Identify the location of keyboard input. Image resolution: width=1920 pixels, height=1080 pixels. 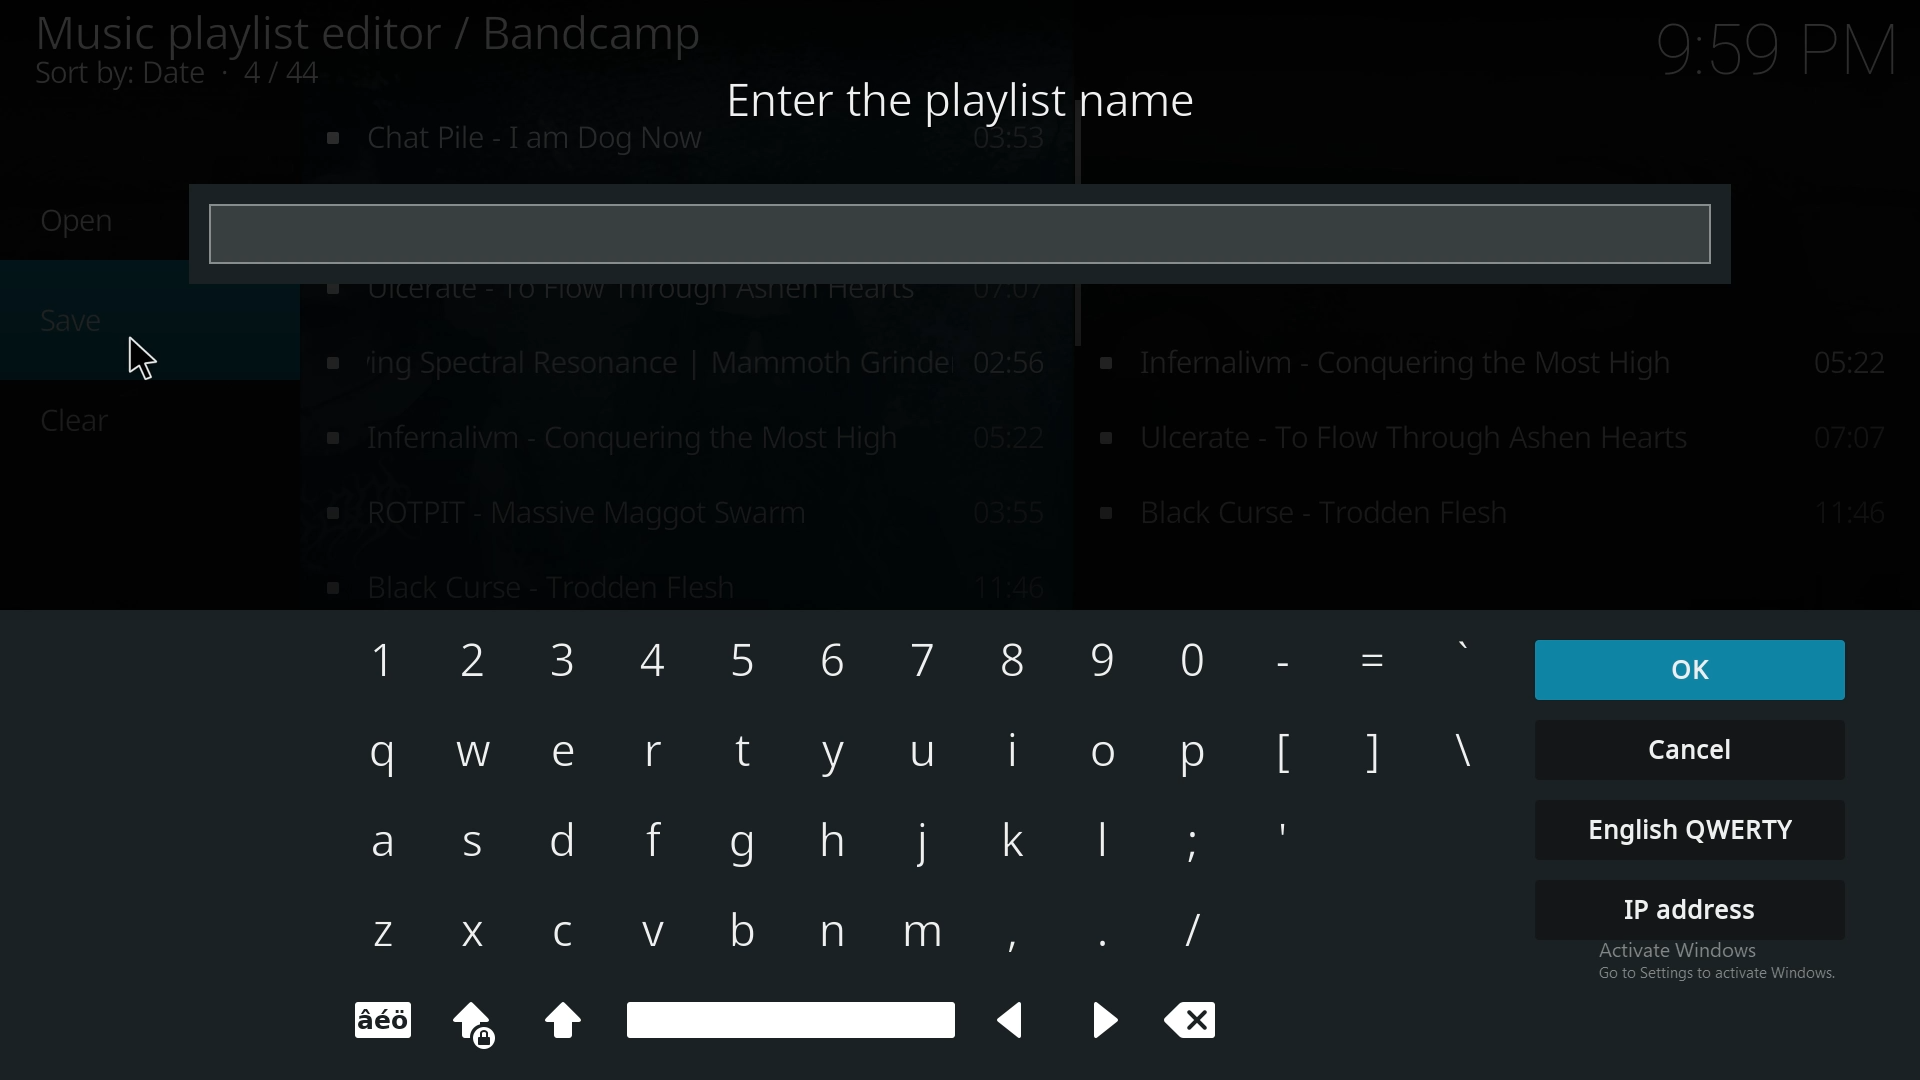
(1092, 933).